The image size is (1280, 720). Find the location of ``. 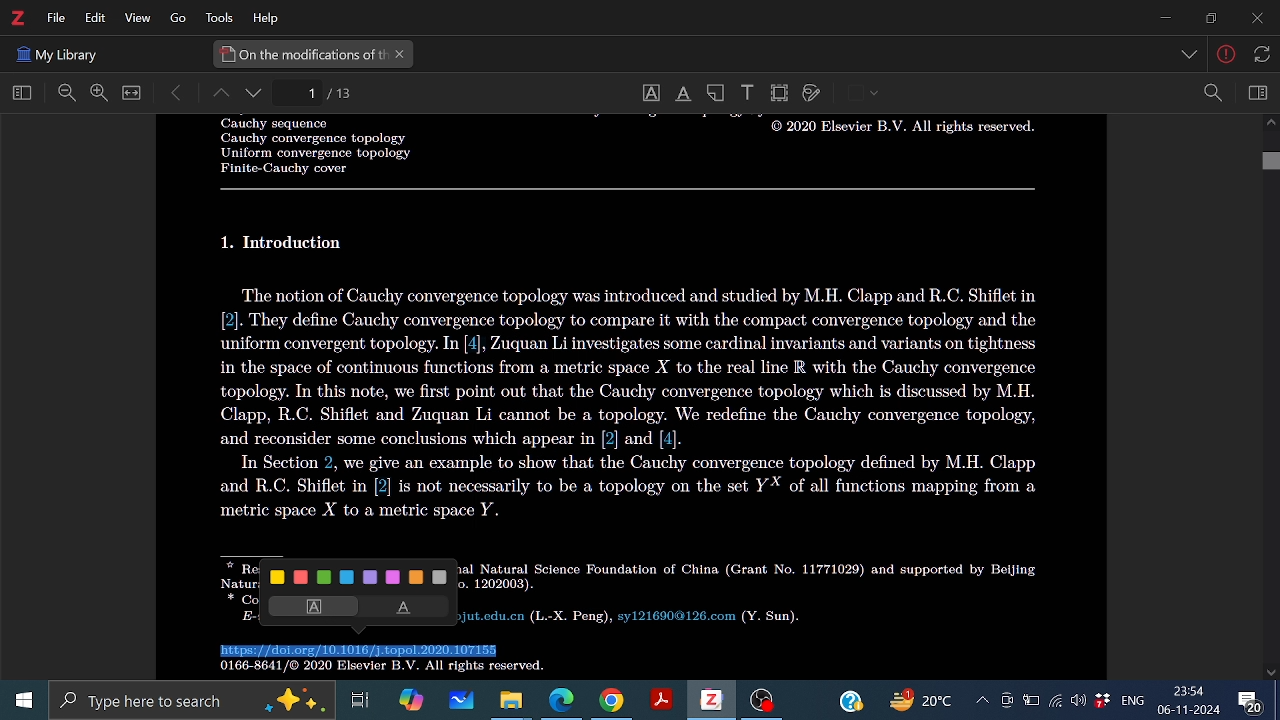

 is located at coordinates (629, 189).